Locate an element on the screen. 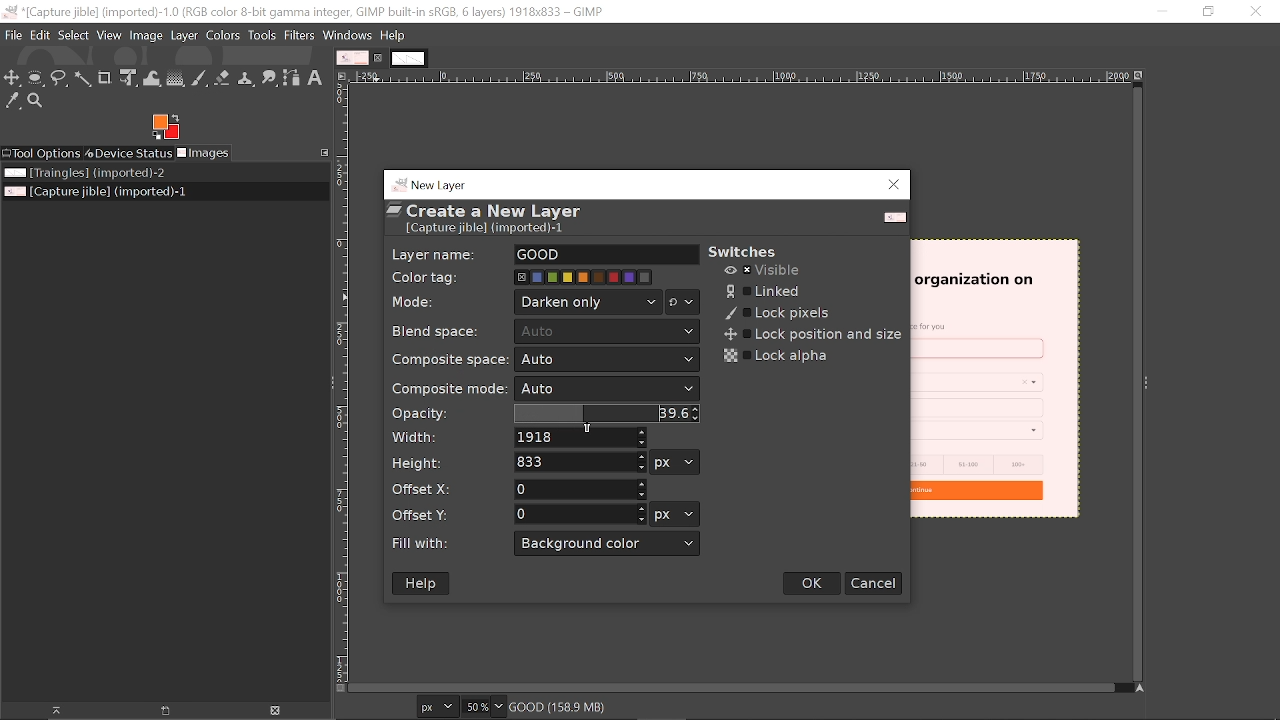  Help is located at coordinates (423, 584).